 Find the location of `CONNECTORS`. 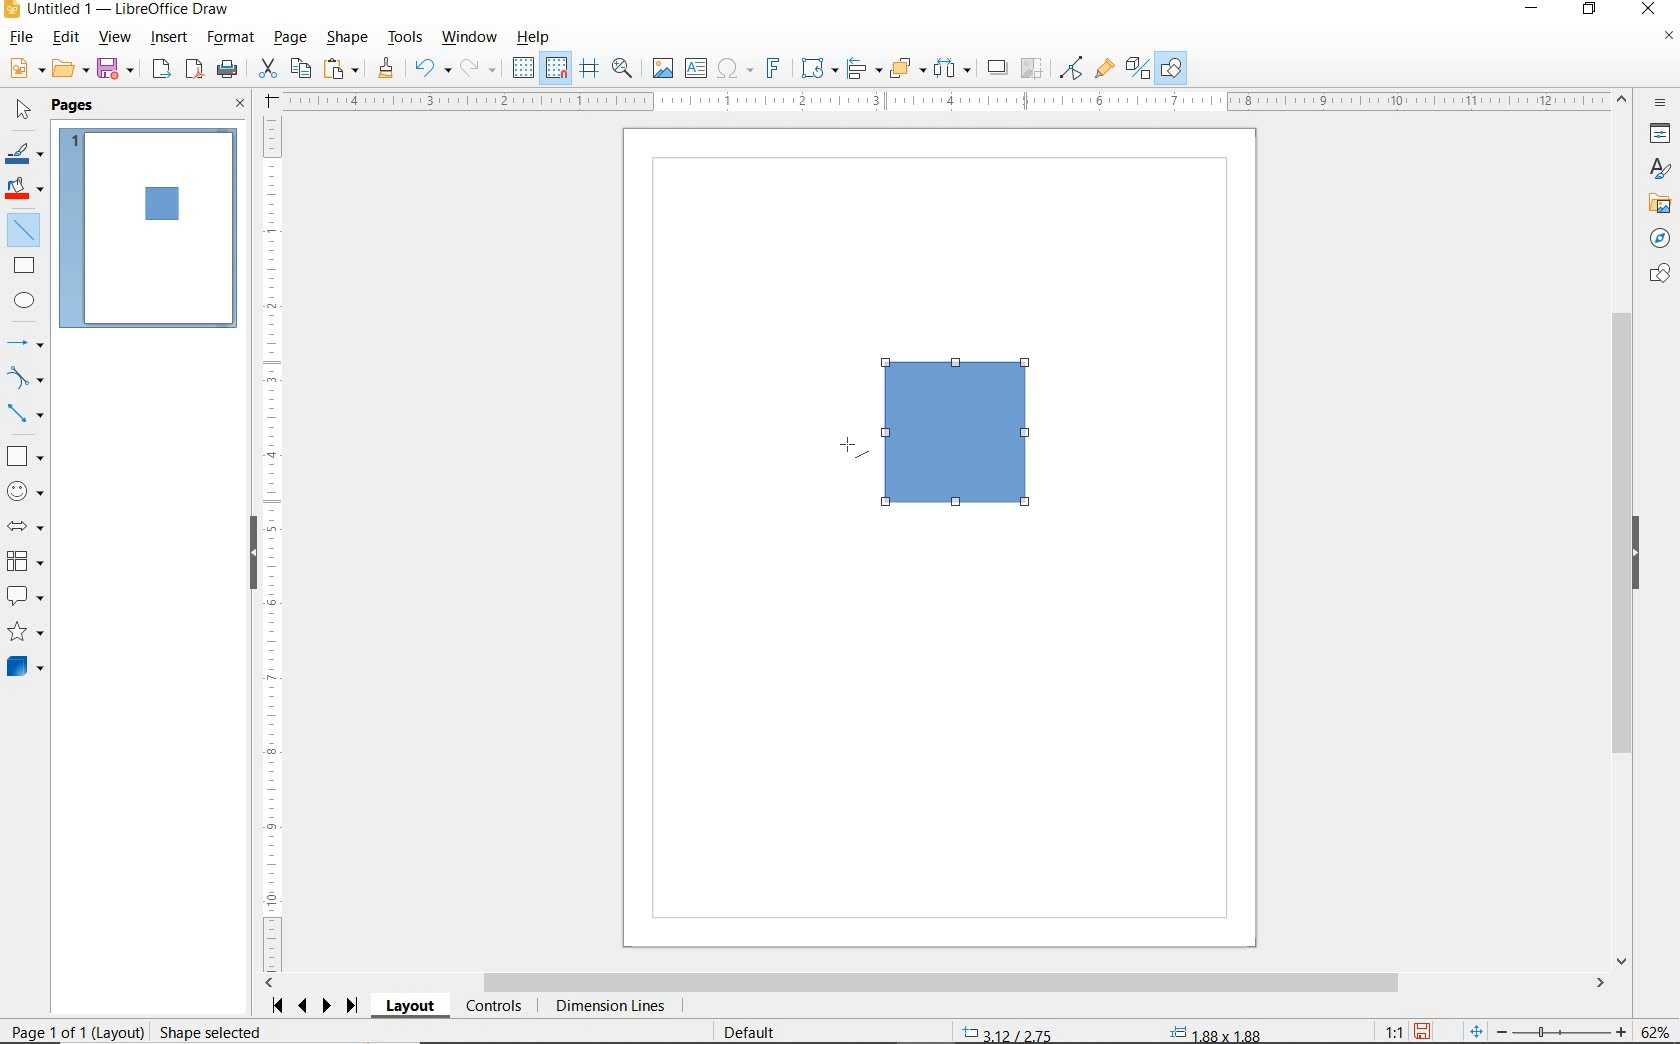

CONNECTORS is located at coordinates (25, 415).